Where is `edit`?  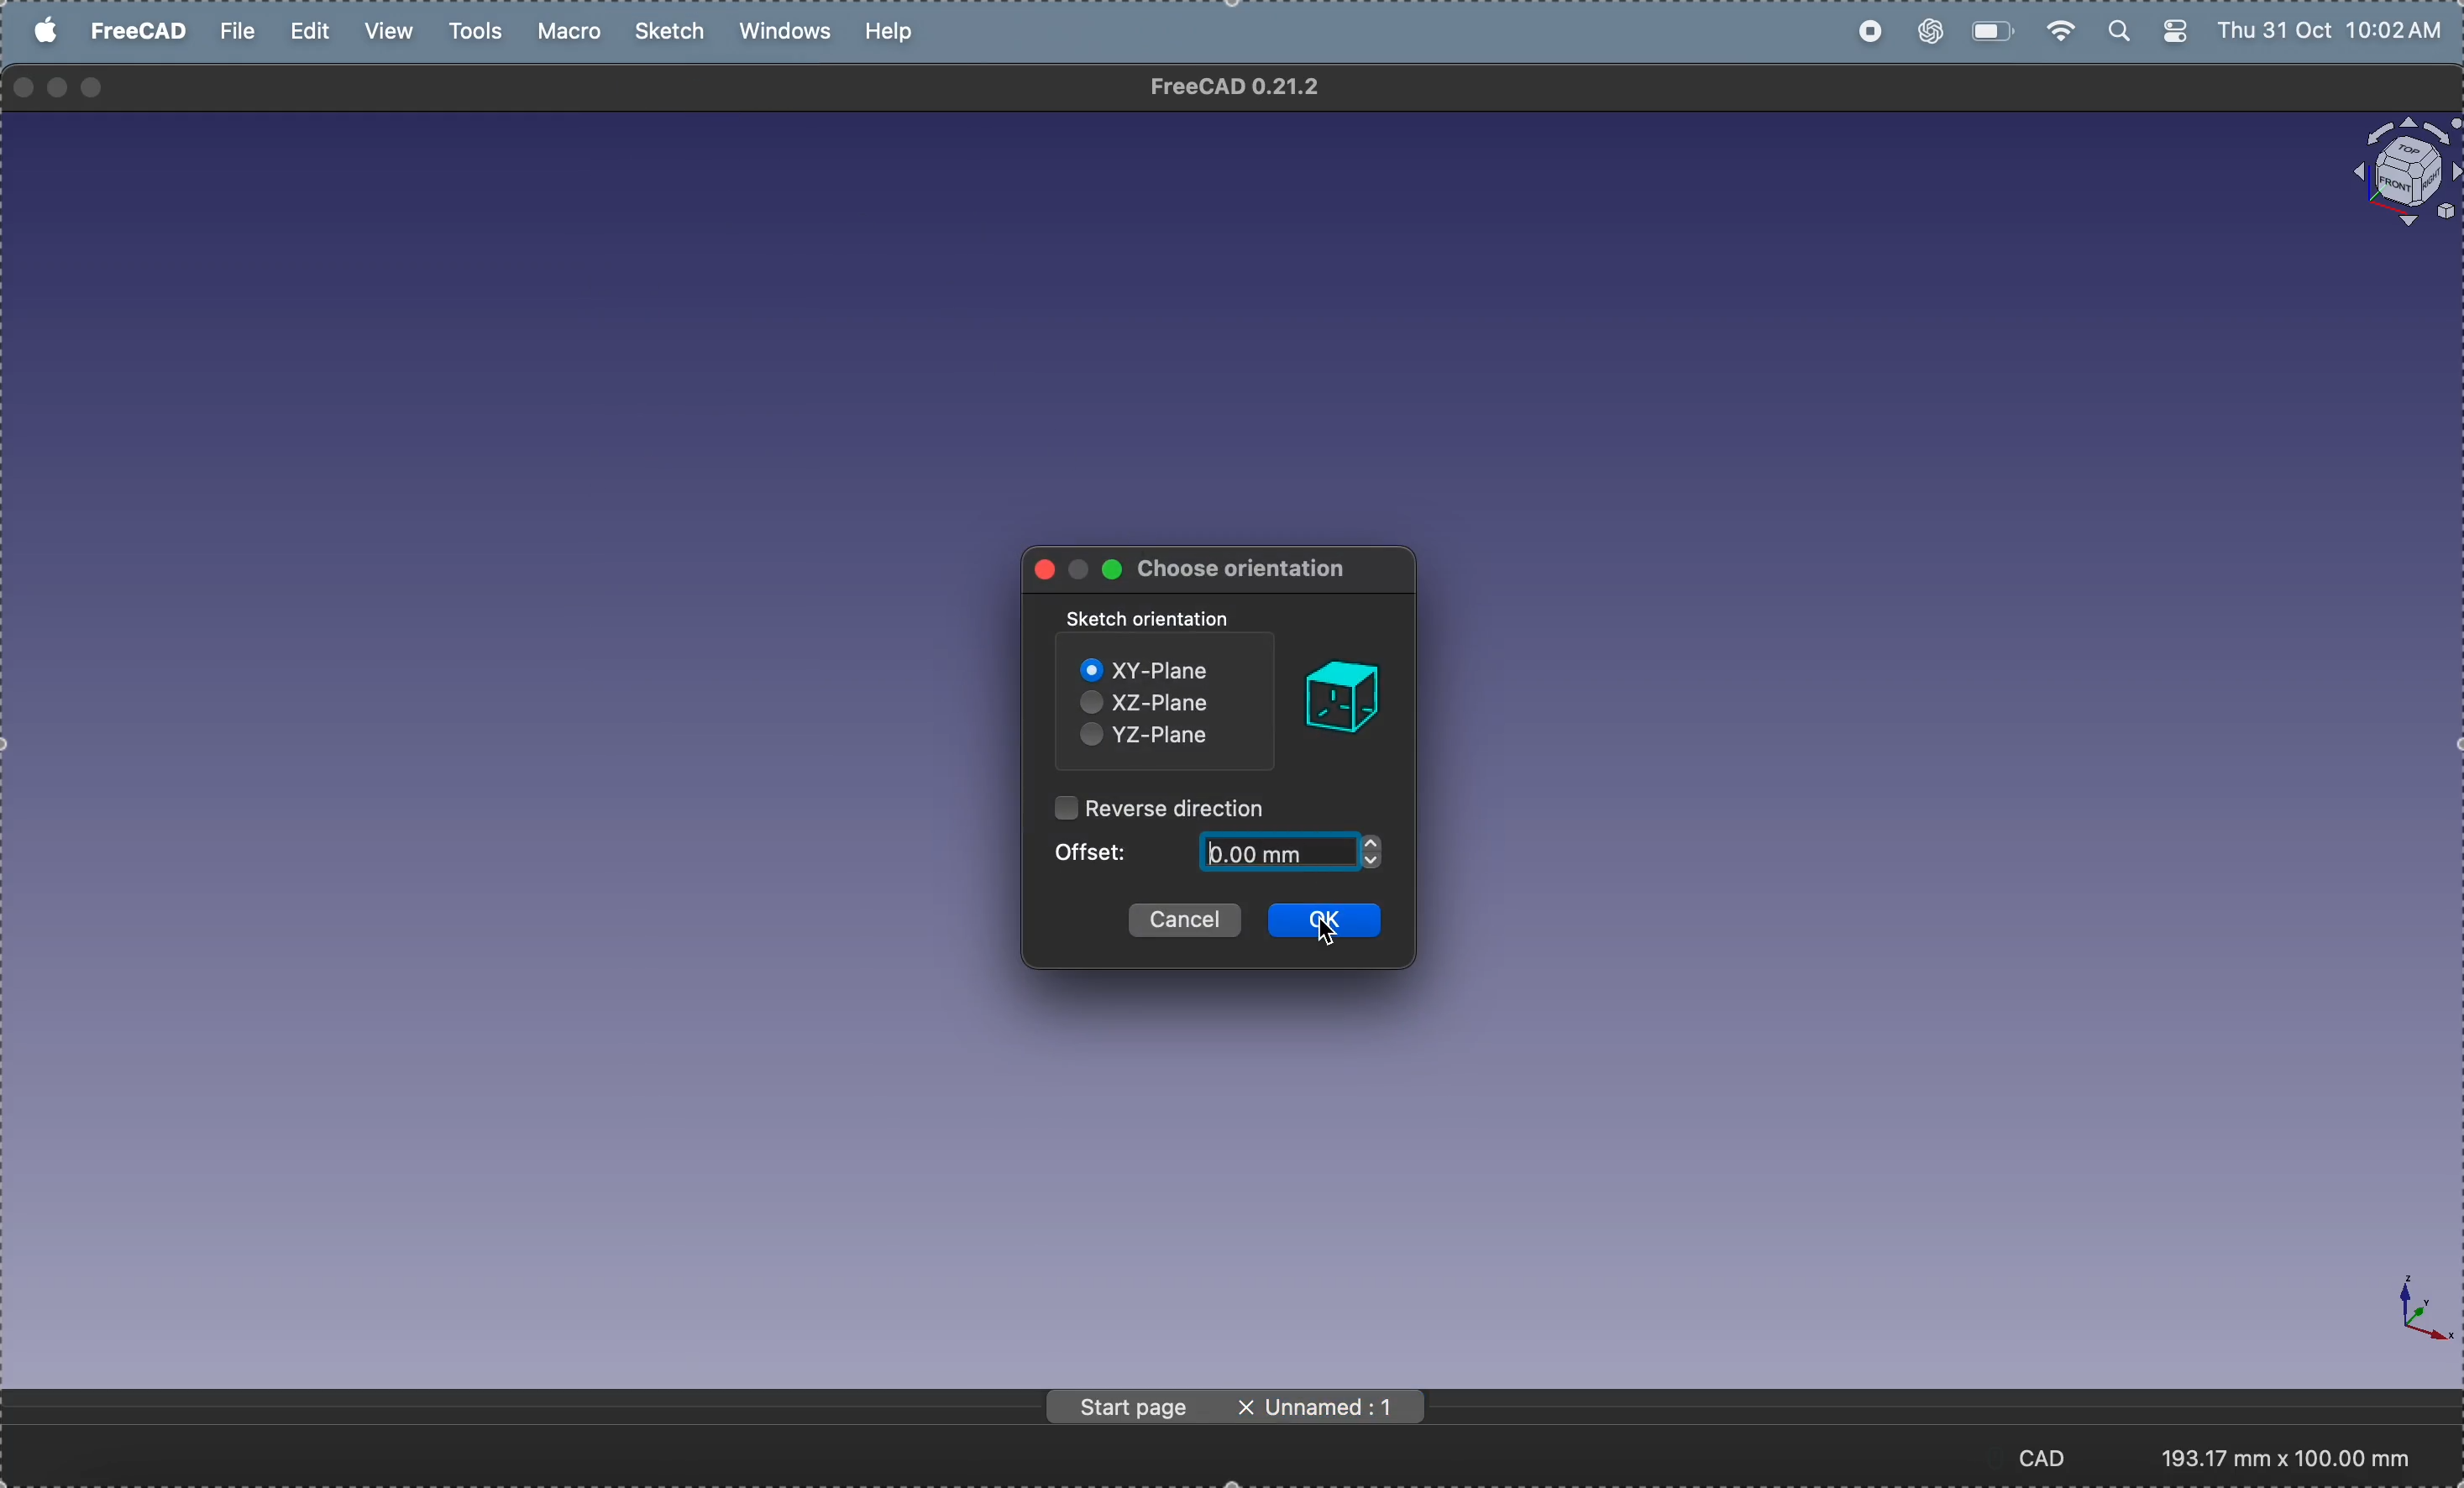 edit is located at coordinates (313, 32).